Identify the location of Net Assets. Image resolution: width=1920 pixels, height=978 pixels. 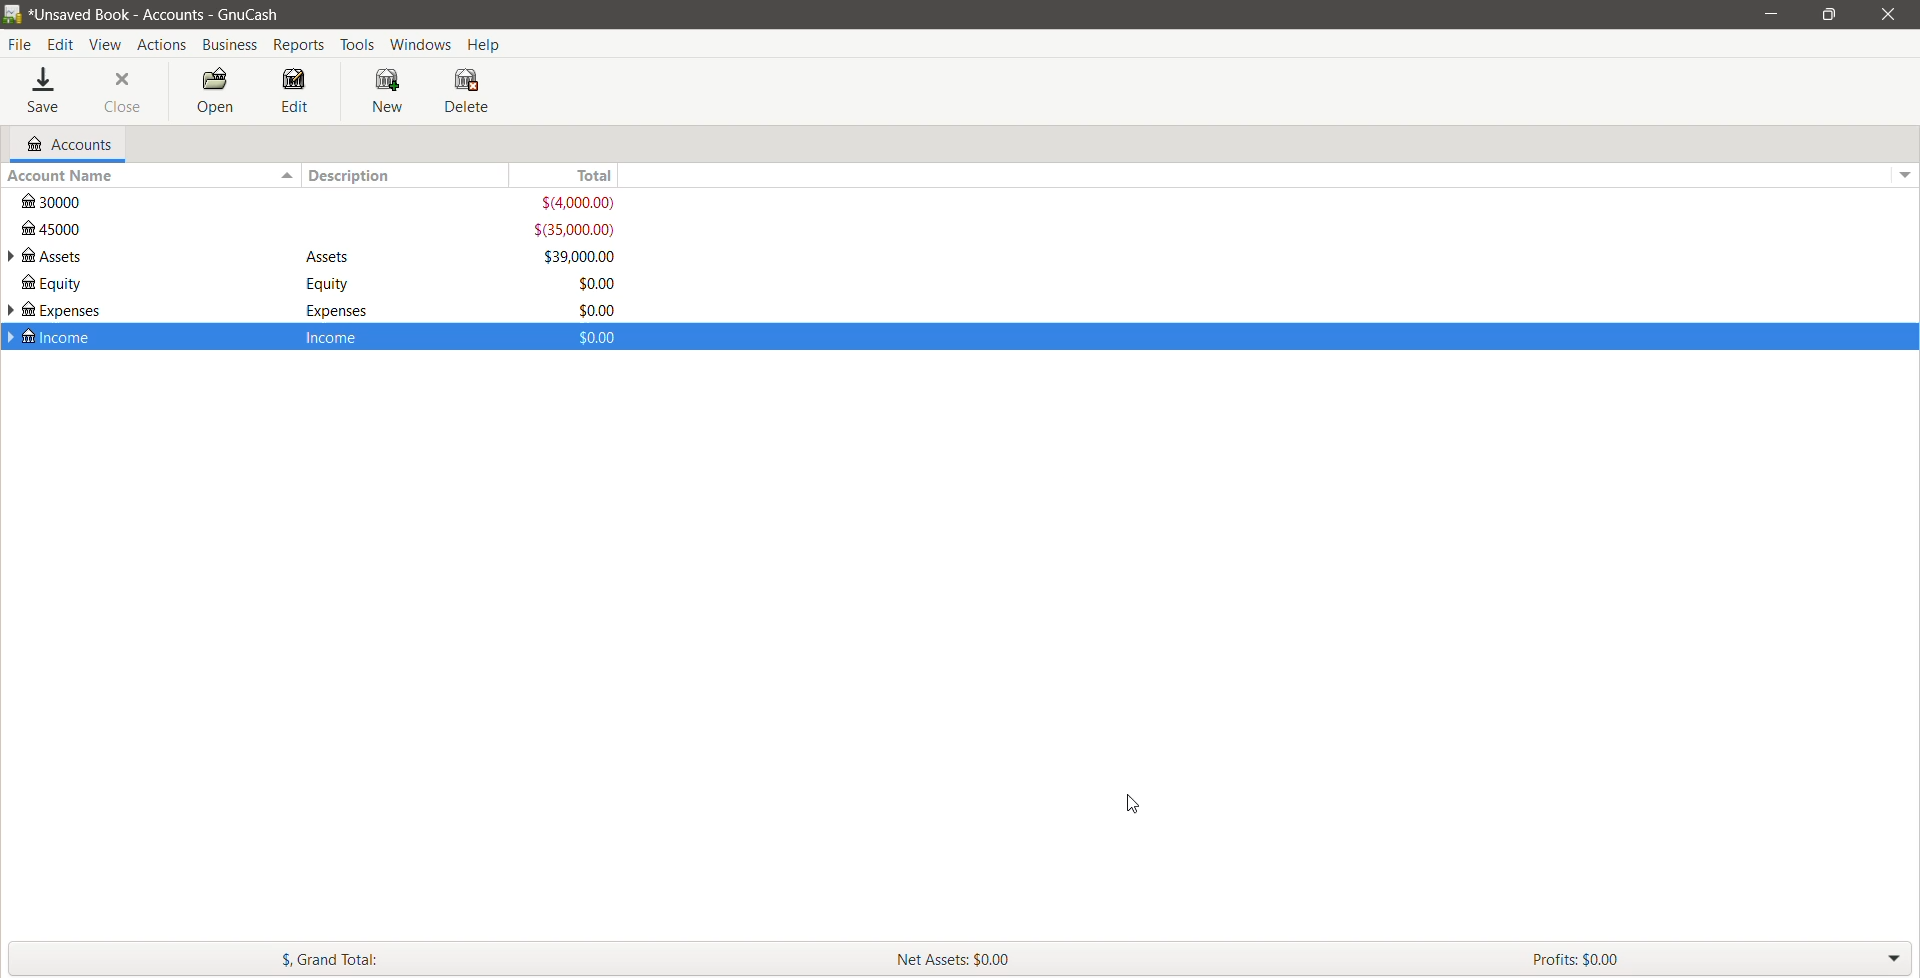
(1201, 959).